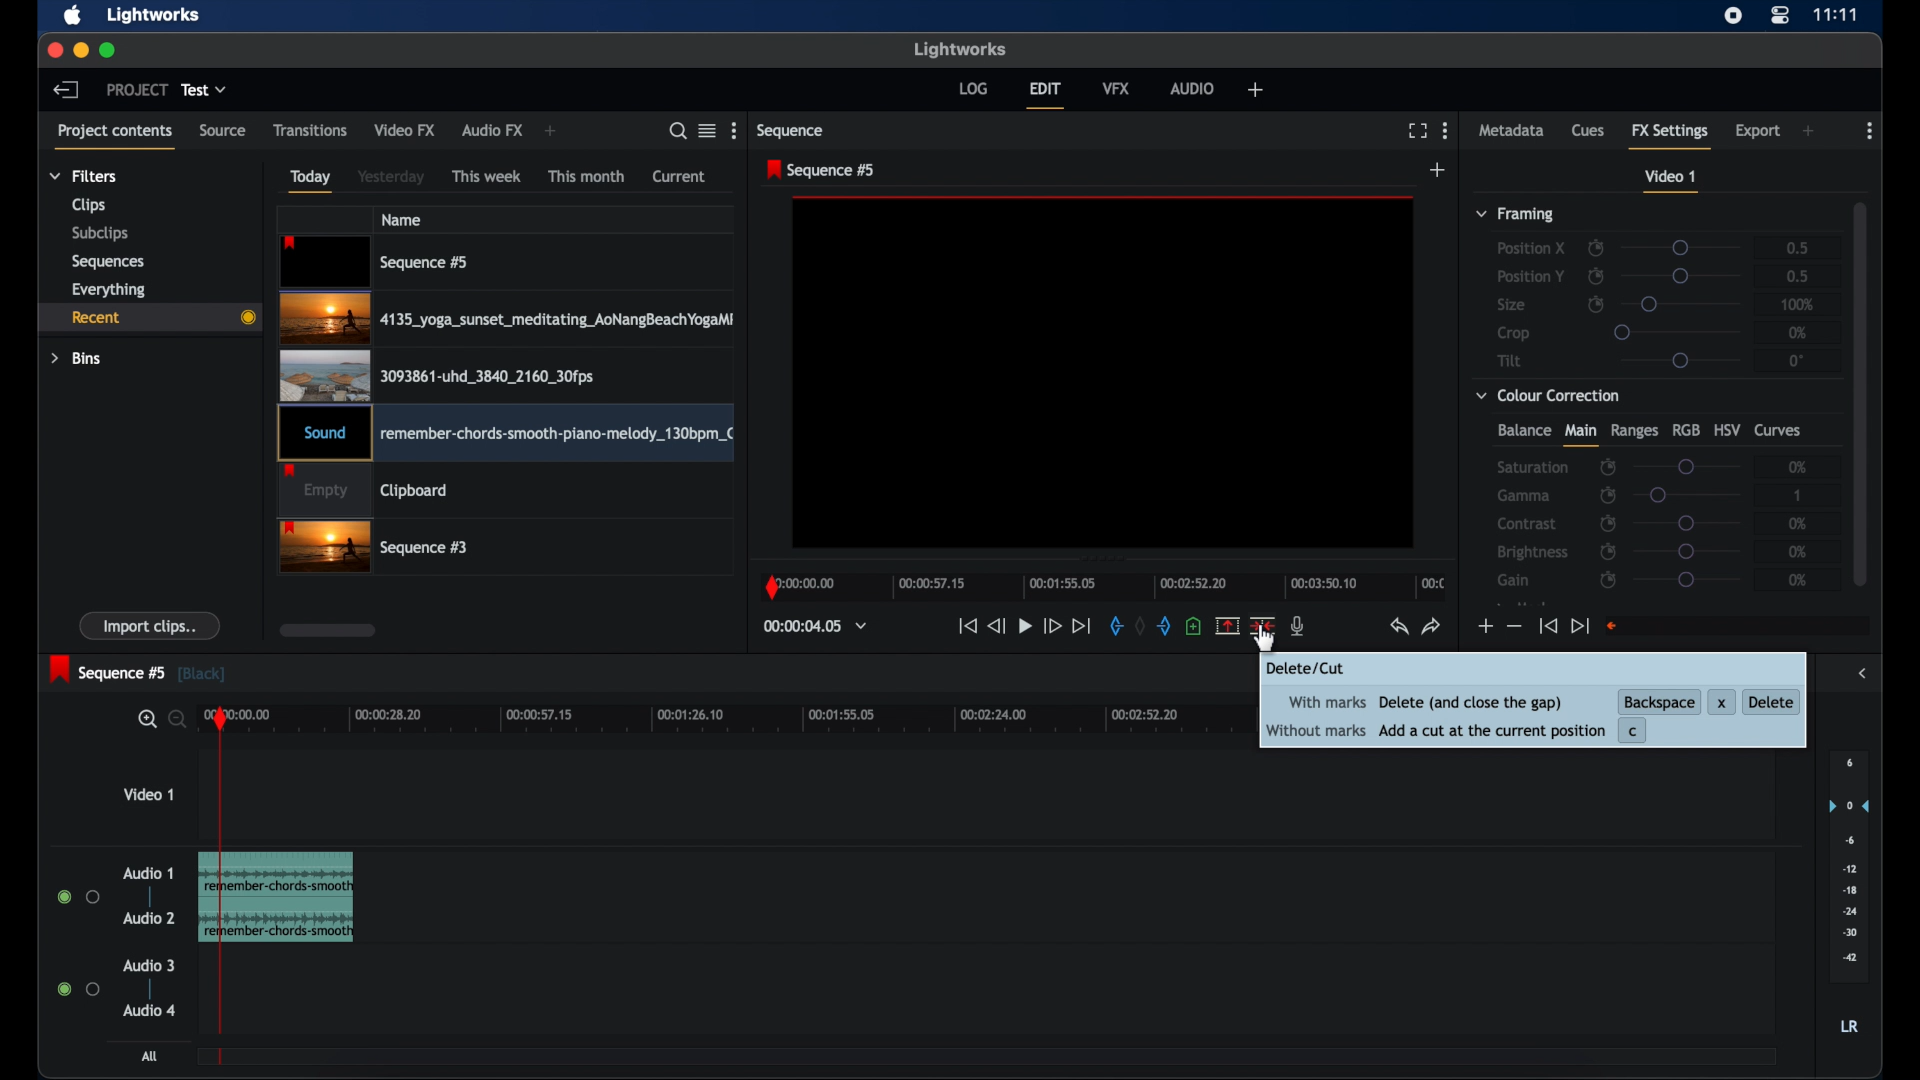 The width and height of the screenshot is (1920, 1080). Describe the element at coordinates (1781, 431) in the screenshot. I see `curves` at that location.